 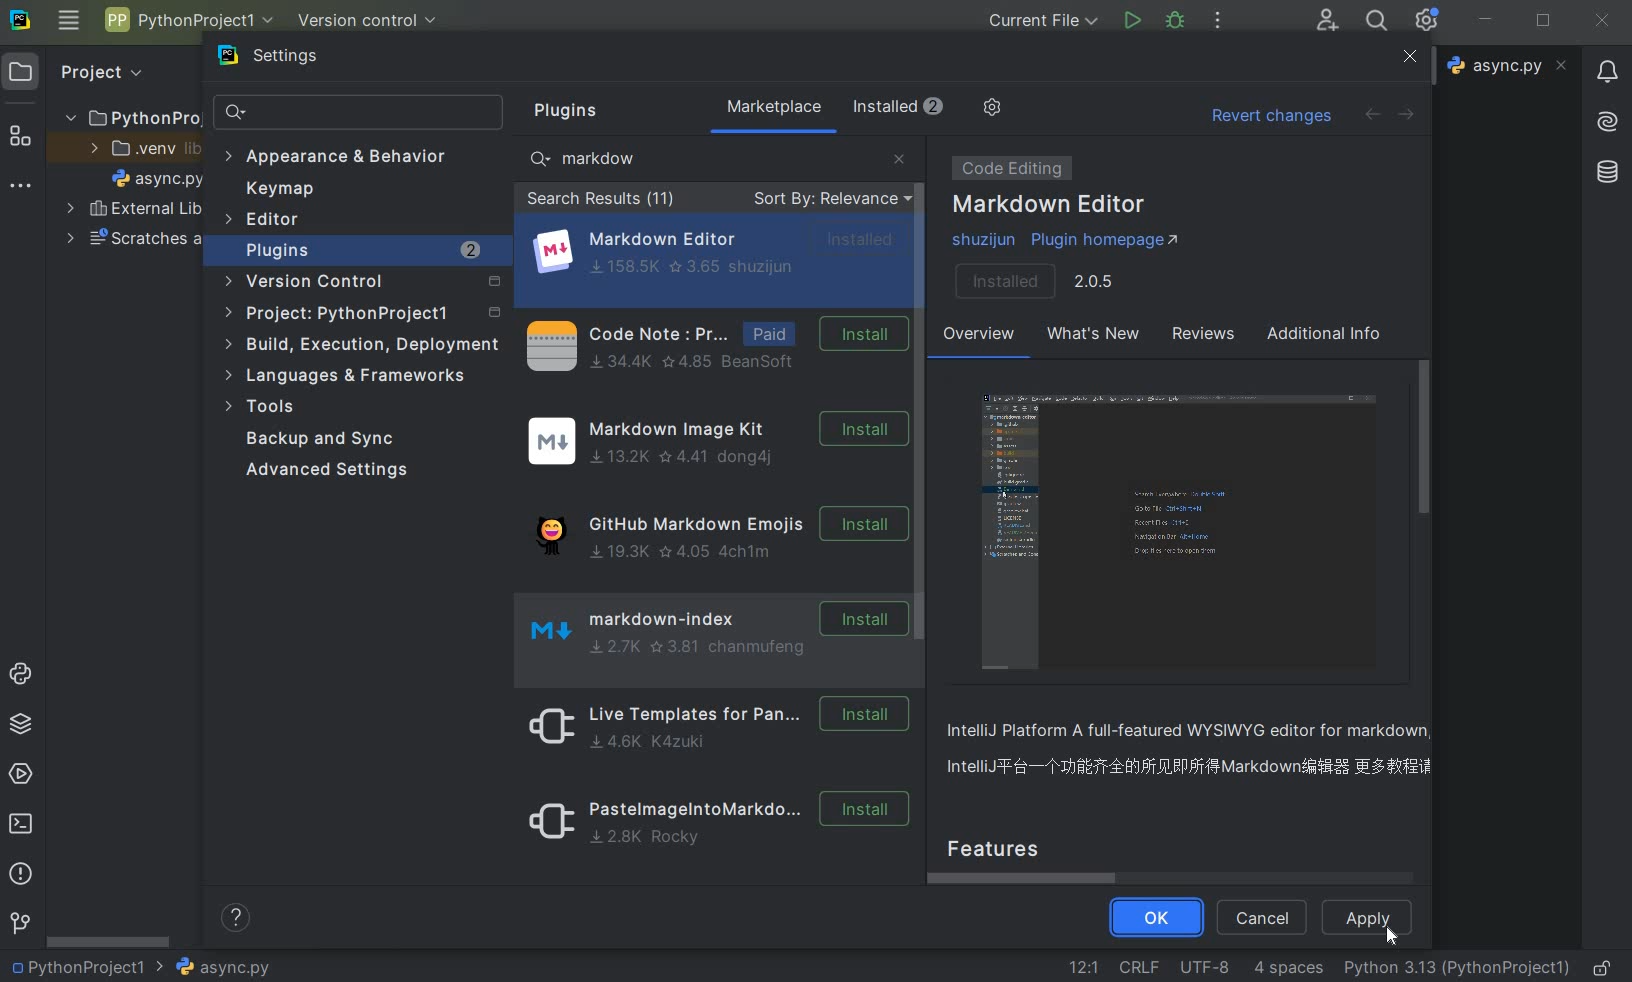 I want to click on fine encoding, so click(x=1204, y=965).